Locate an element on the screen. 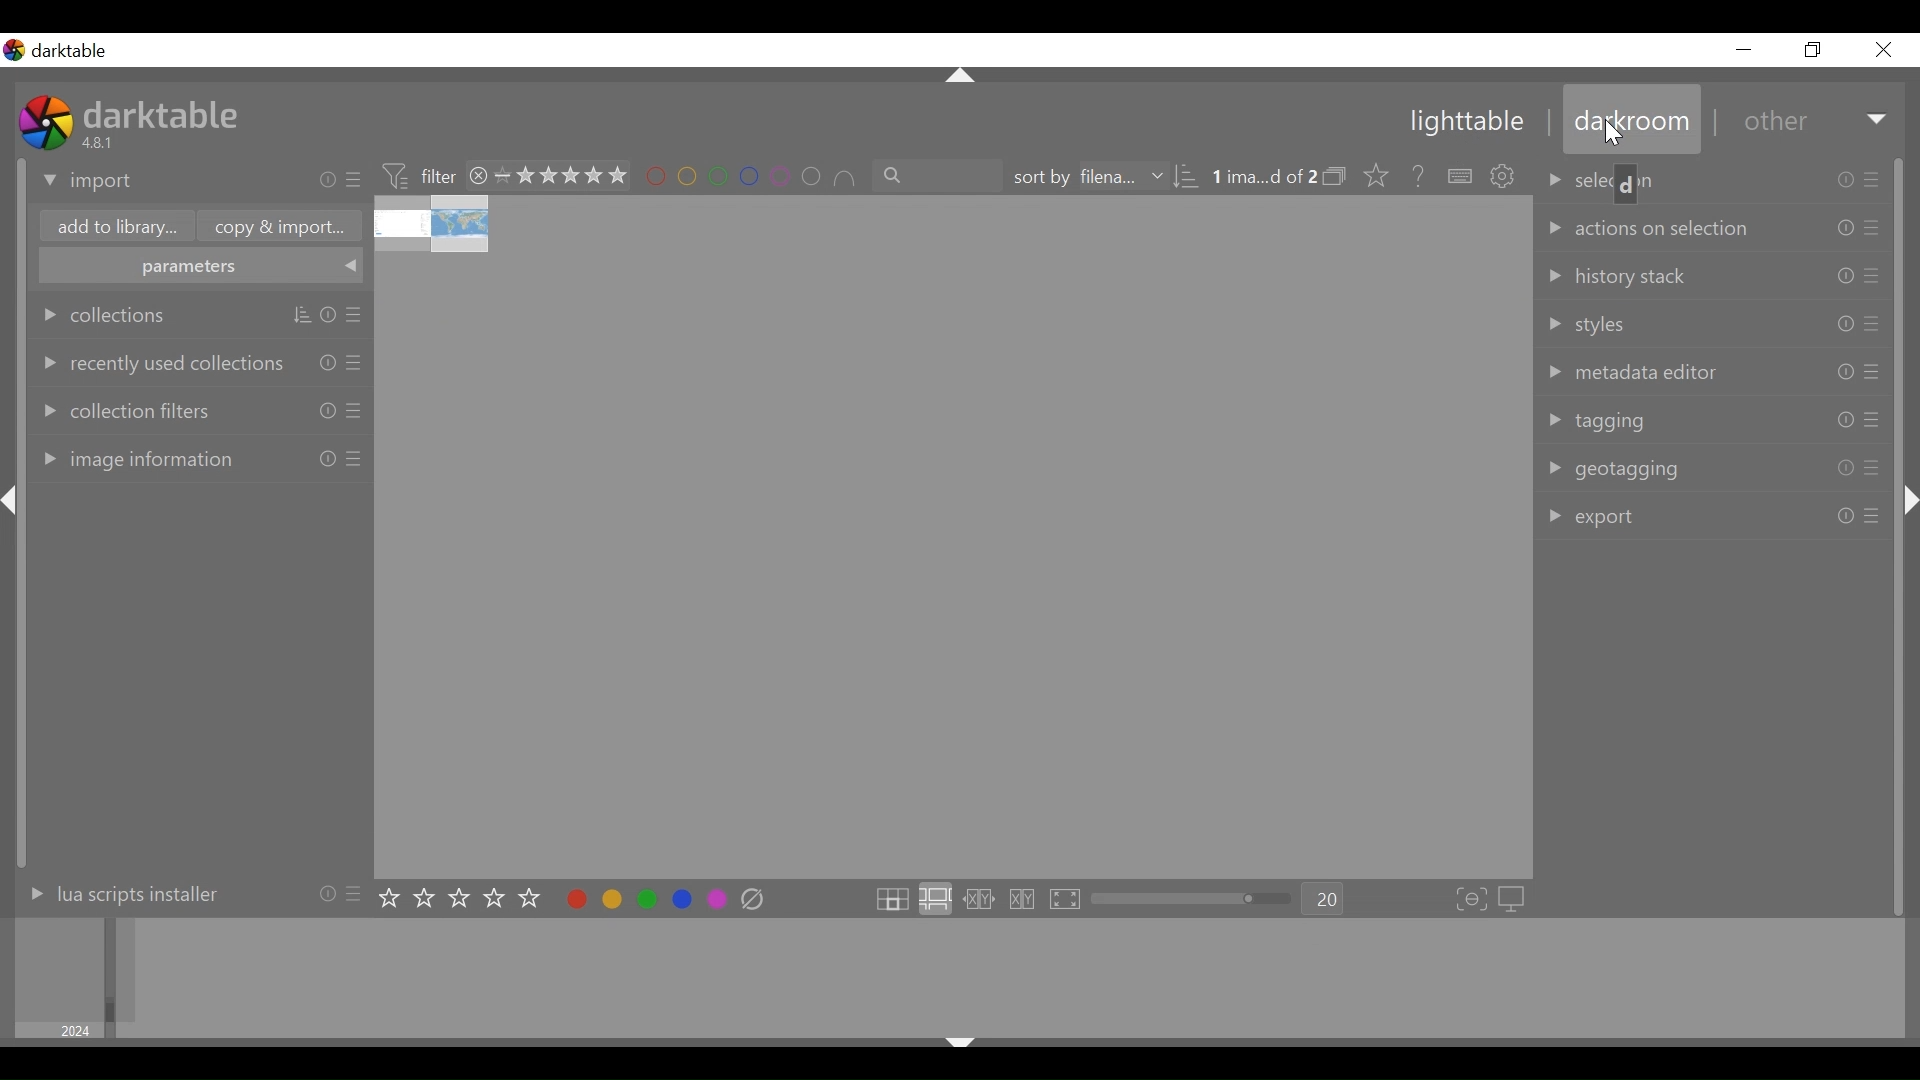 The image size is (1920, 1080). export is located at coordinates (1652, 517).